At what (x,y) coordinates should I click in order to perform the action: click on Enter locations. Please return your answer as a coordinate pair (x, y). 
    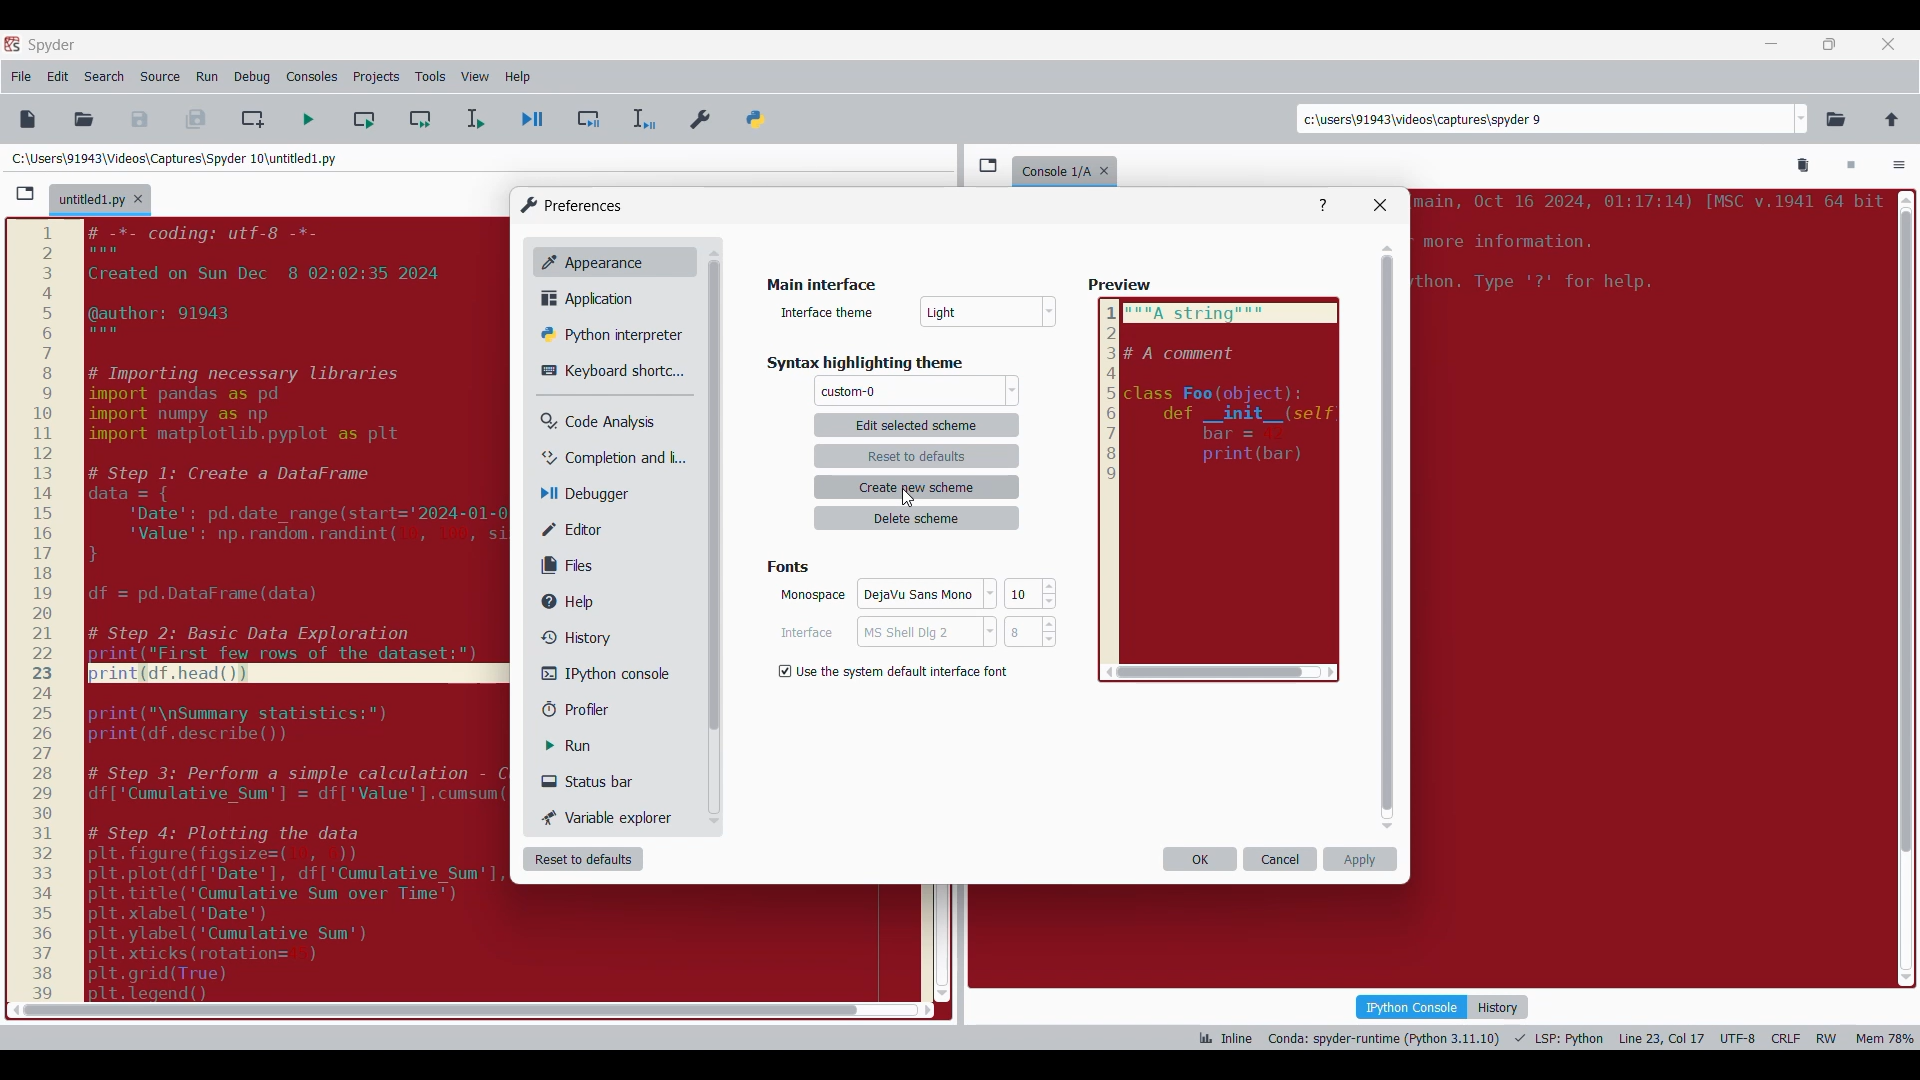
    Looking at the image, I should click on (1544, 119).